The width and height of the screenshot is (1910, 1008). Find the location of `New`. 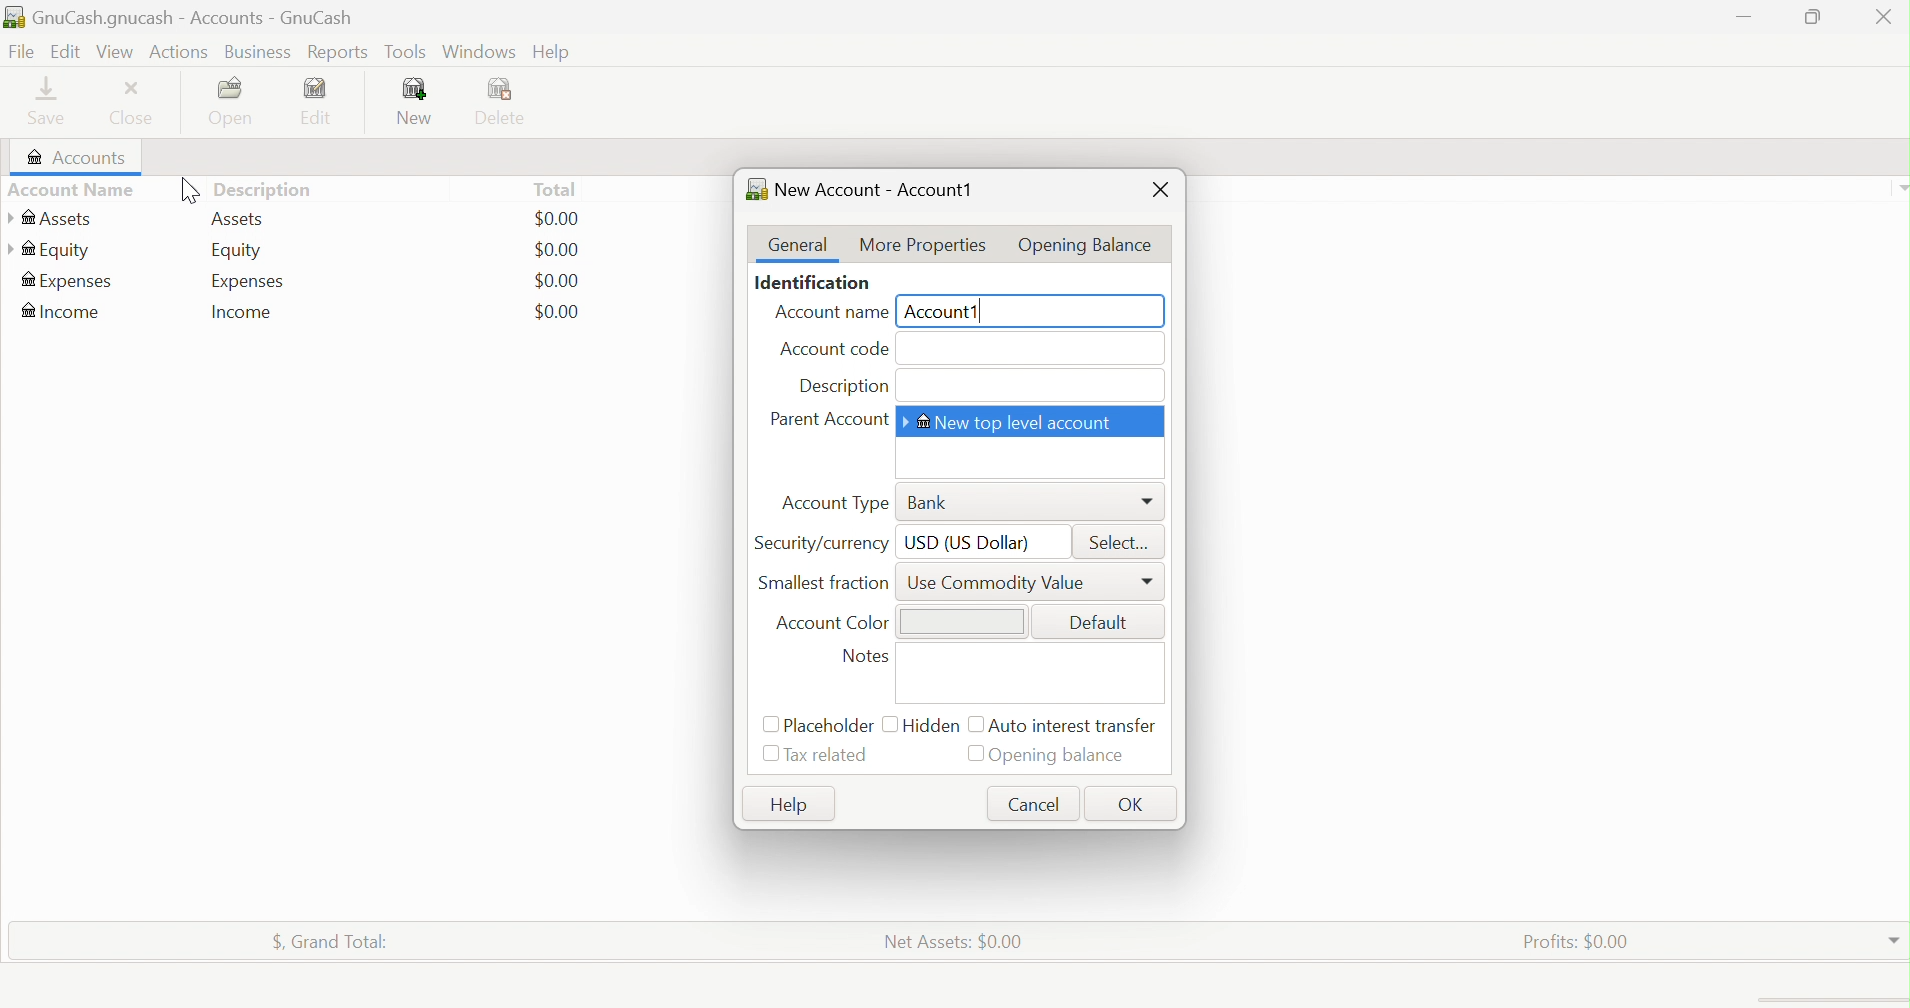

New is located at coordinates (417, 102).